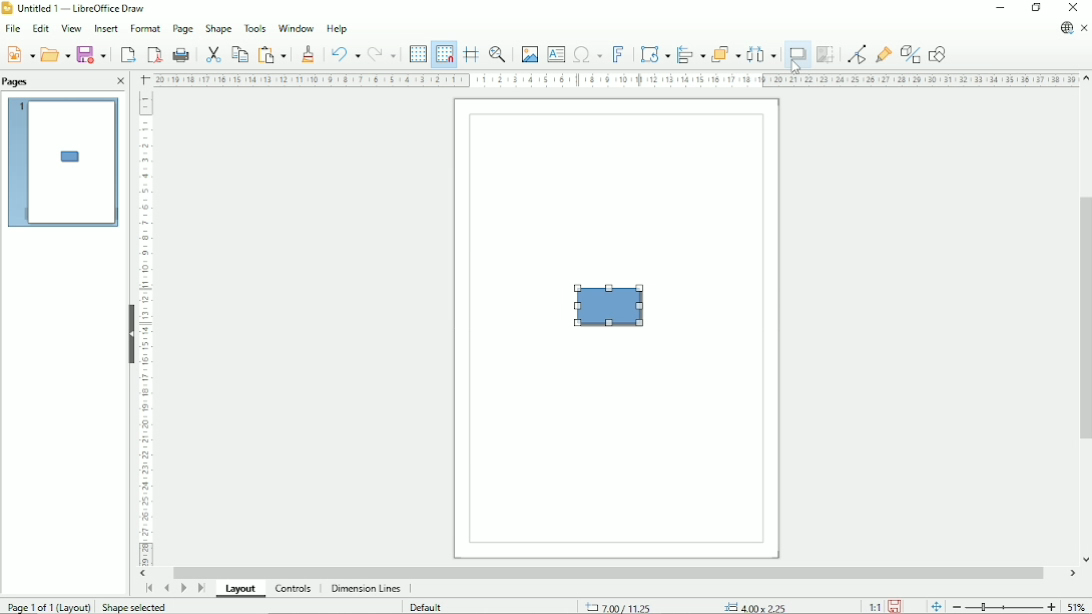 The width and height of the screenshot is (1092, 614). Describe the element at coordinates (1004, 604) in the screenshot. I see `Zoom out/in` at that location.